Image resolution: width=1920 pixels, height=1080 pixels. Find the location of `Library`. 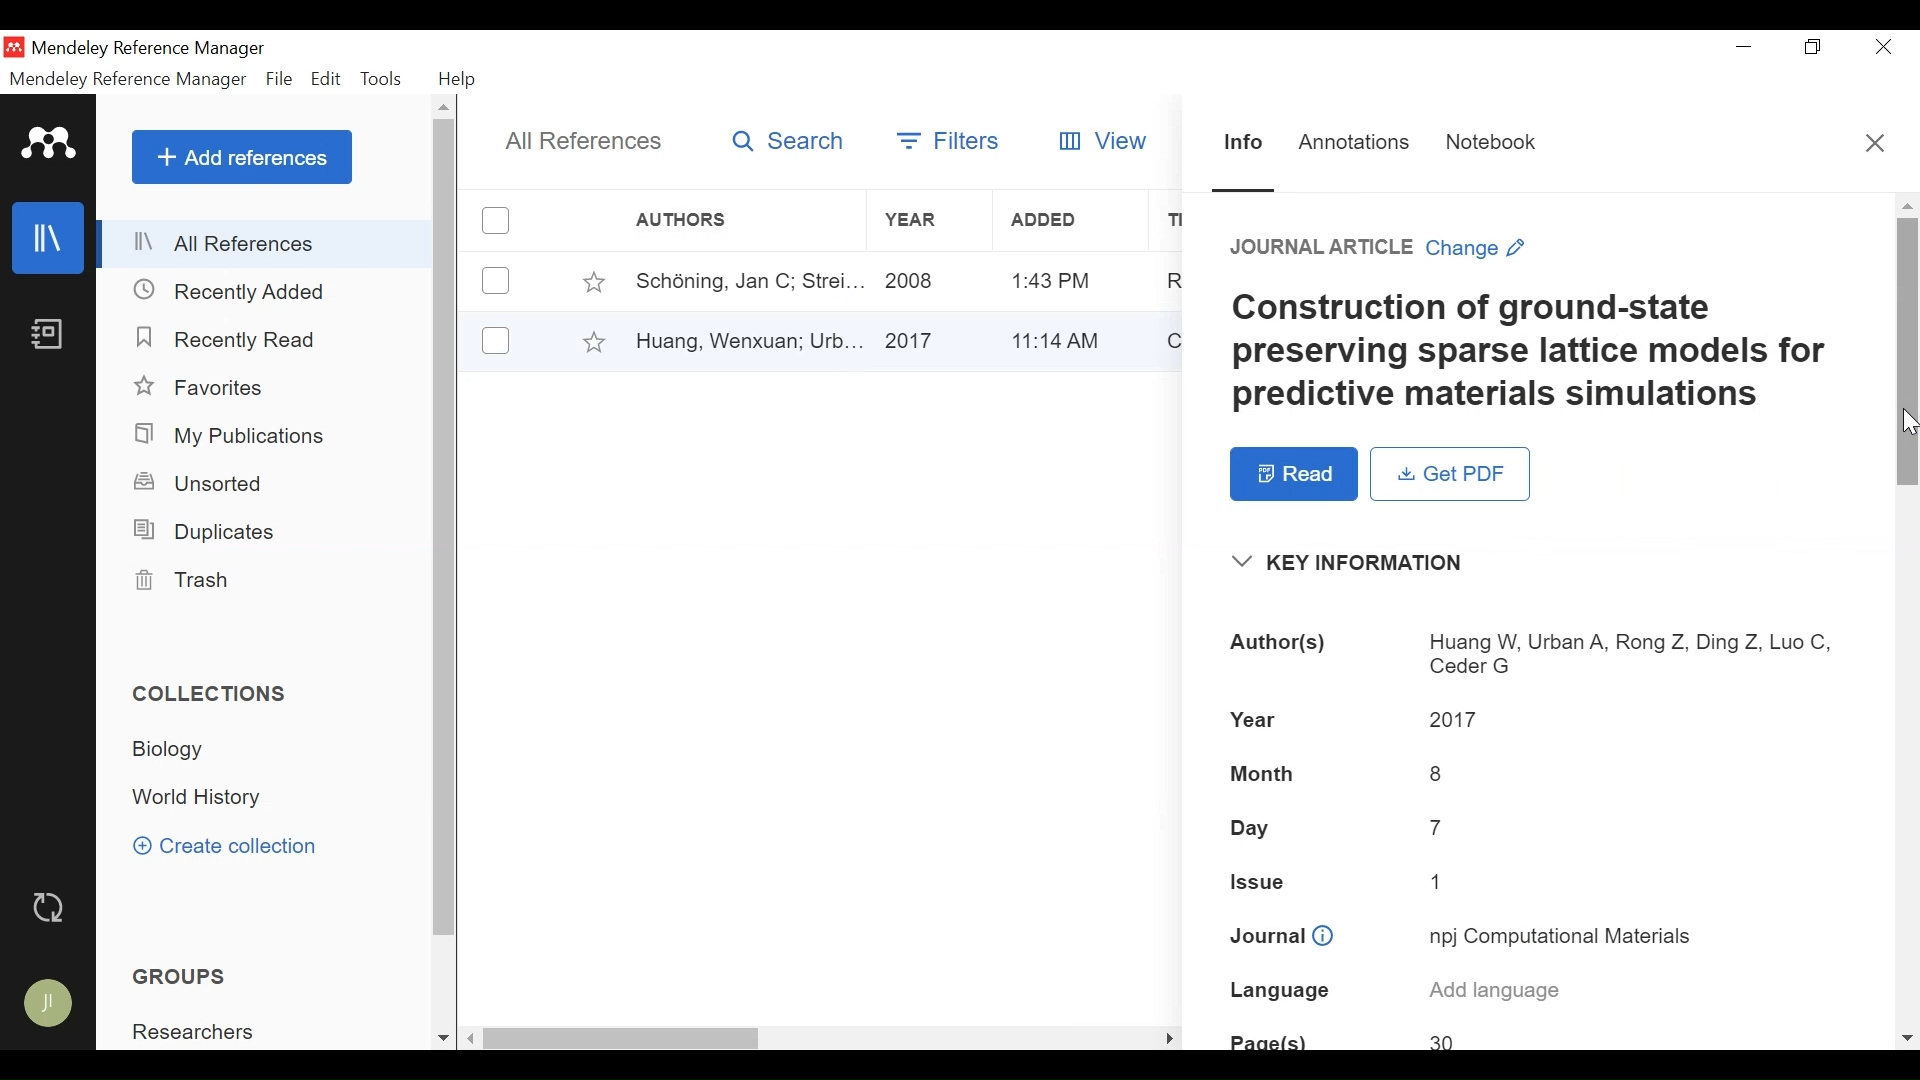

Library is located at coordinates (49, 237).